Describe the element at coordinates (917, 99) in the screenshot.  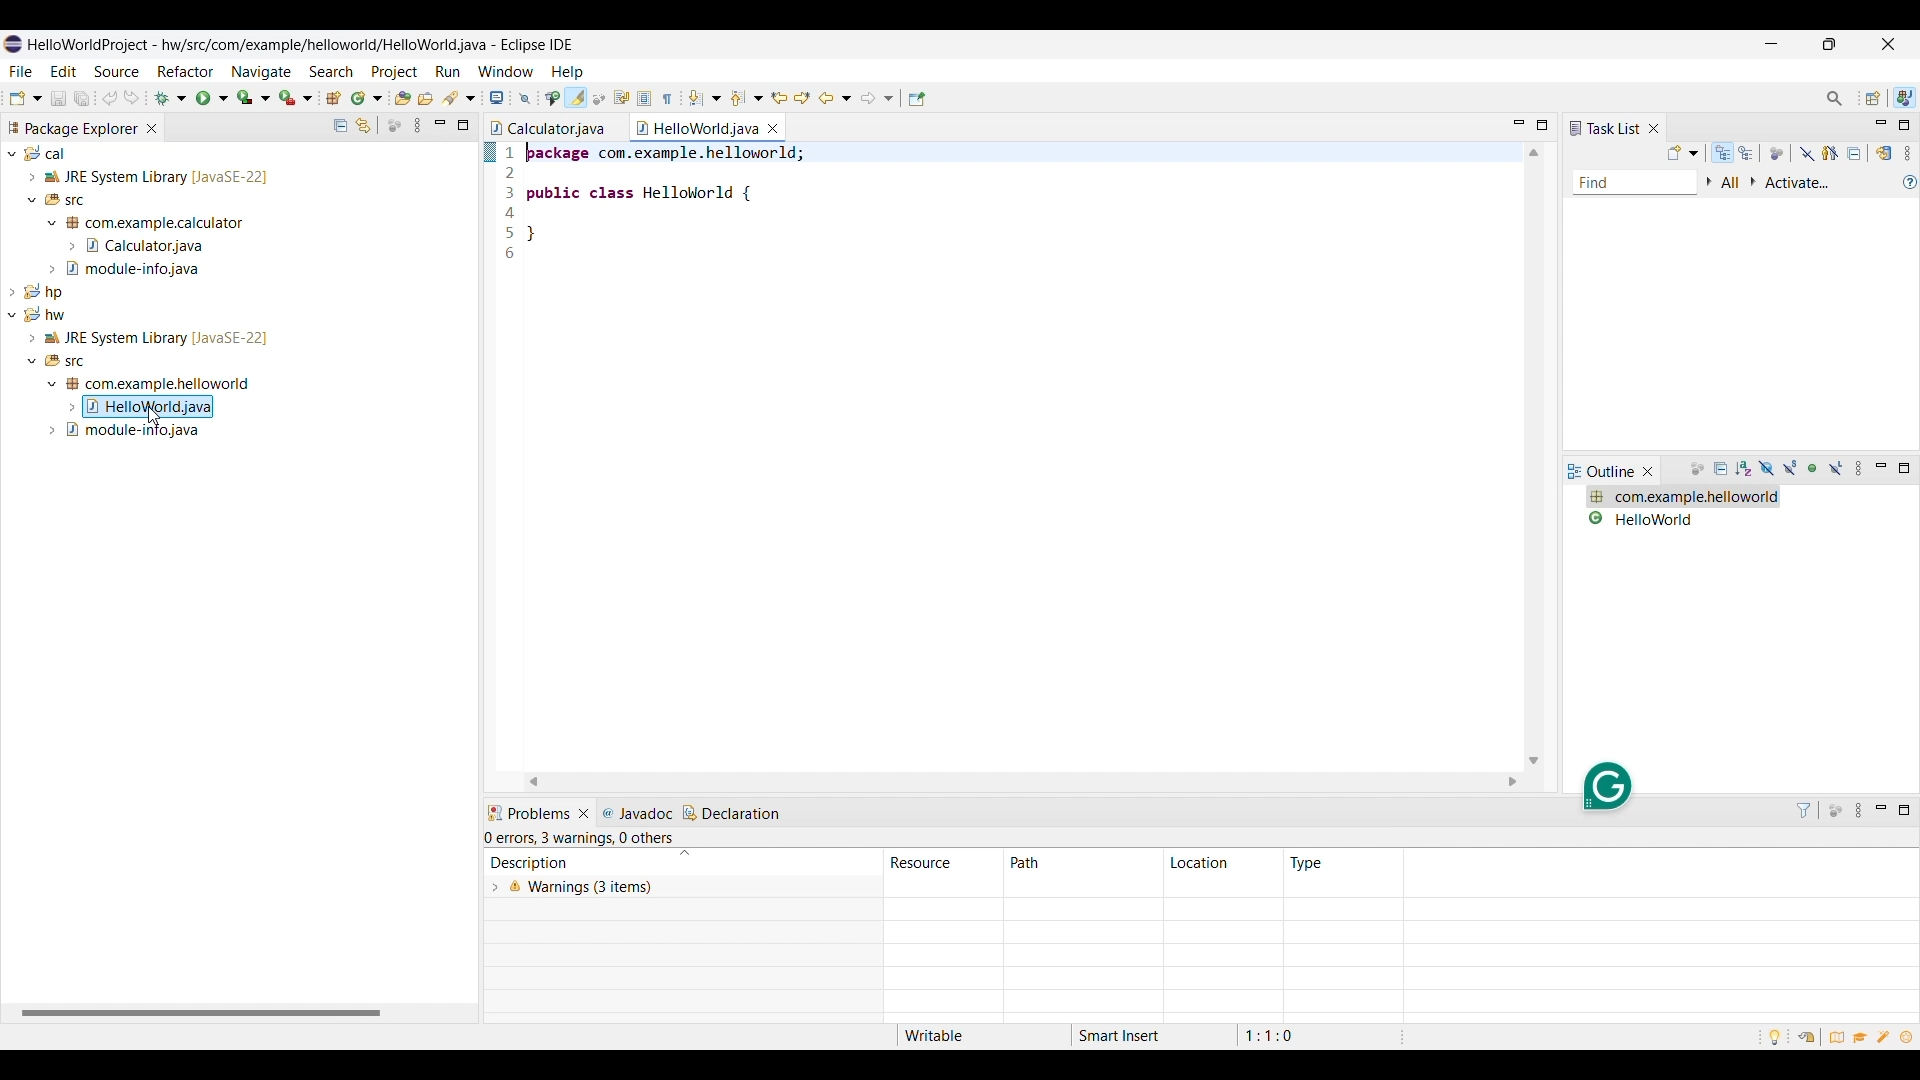
I see `Pin editor` at that location.